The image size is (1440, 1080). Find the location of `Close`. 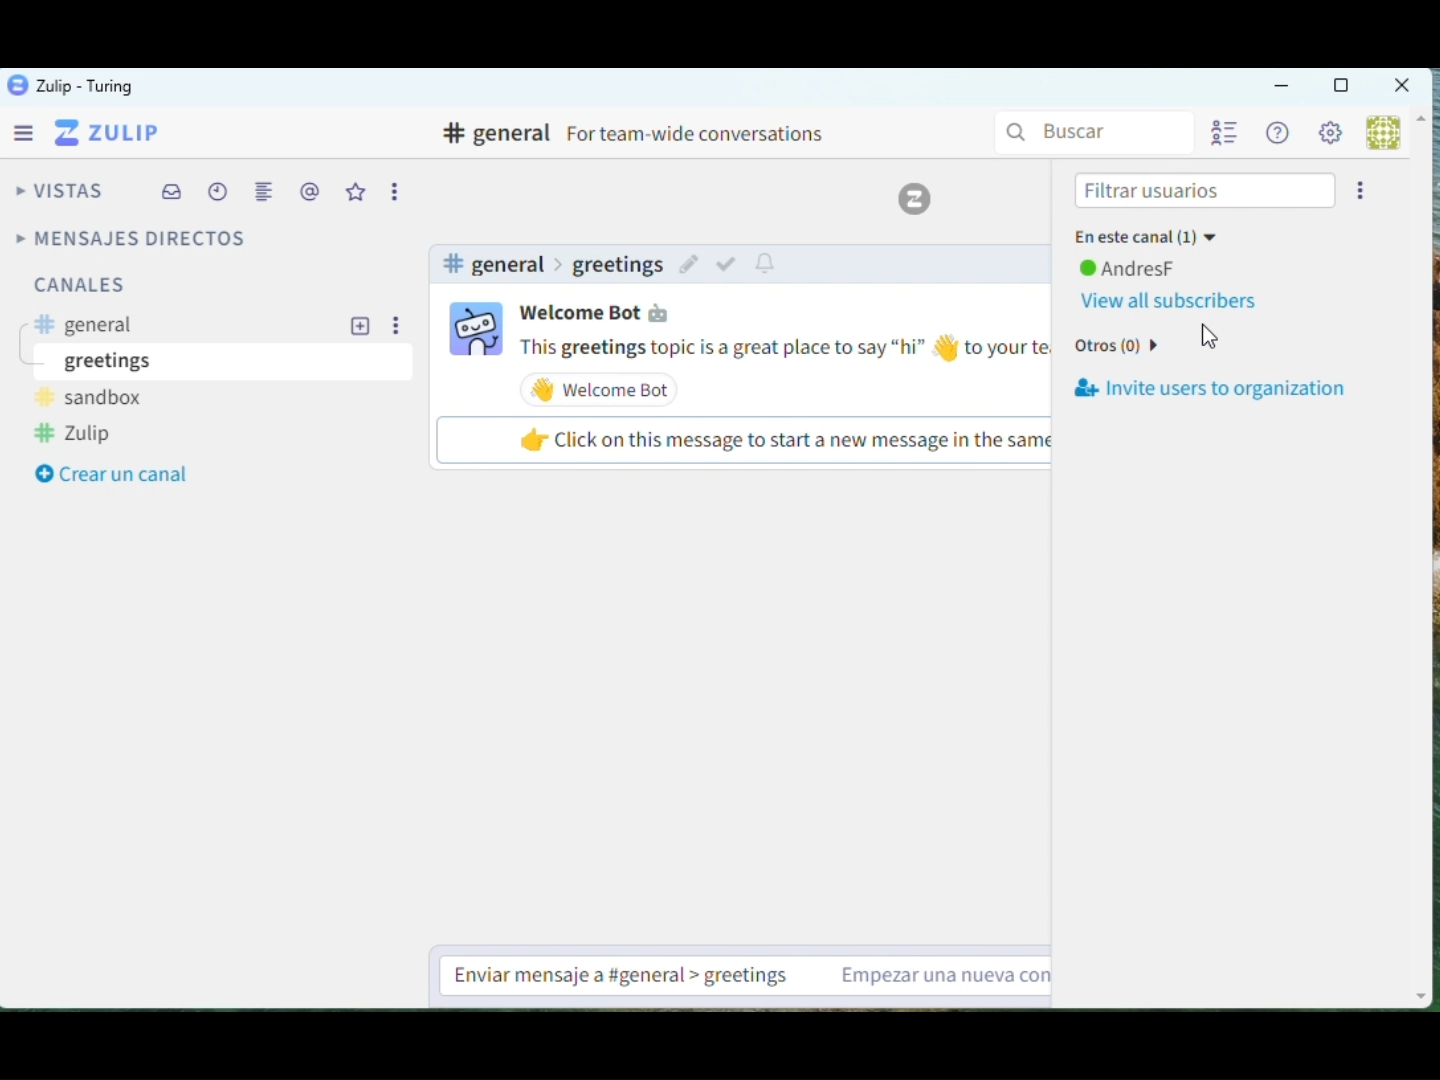

Close is located at coordinates (1401, 83).